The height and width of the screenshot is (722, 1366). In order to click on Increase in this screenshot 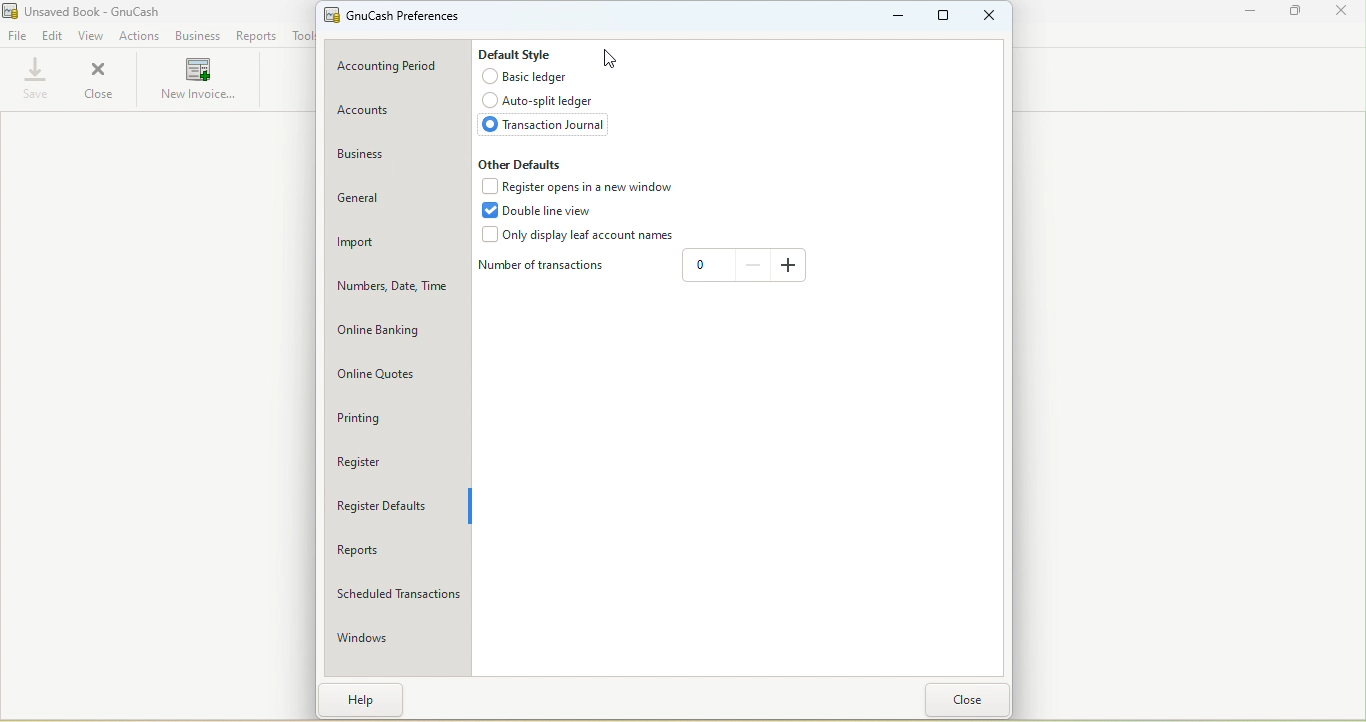, I will do `click(787, 267)`.